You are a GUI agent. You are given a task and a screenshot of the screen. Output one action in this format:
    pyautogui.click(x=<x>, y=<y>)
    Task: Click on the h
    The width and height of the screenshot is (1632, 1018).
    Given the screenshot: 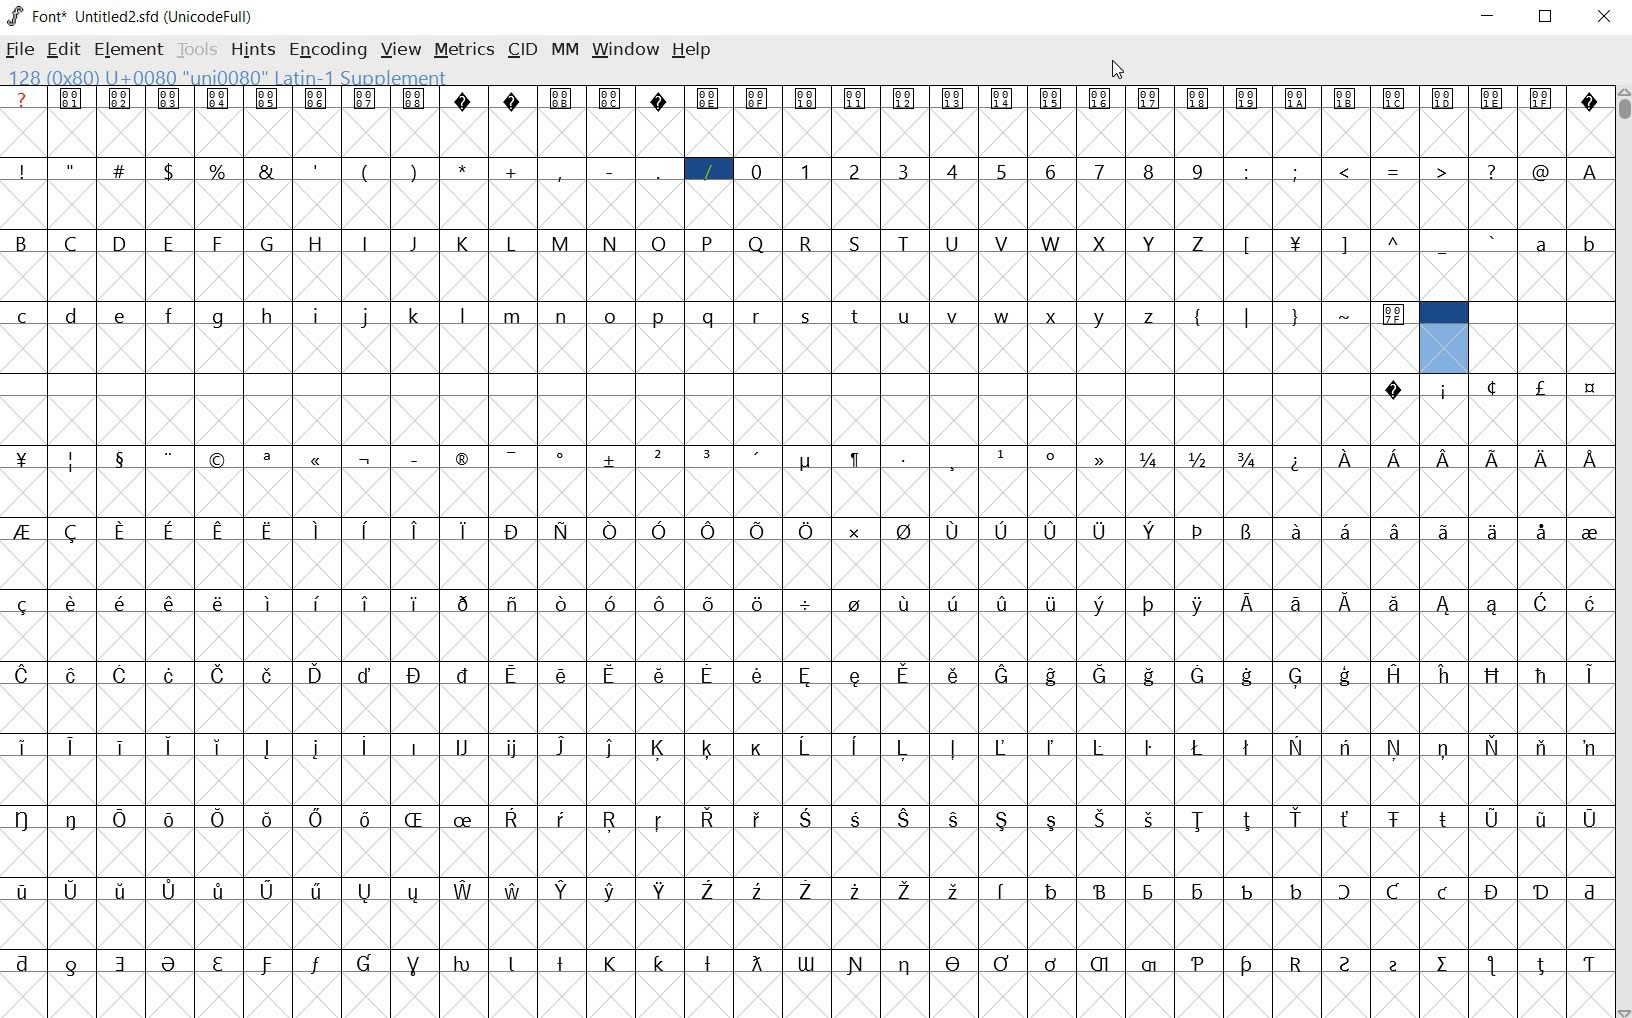 What is the action you would take?
    pyautogui.click(x=269, y=314)
    